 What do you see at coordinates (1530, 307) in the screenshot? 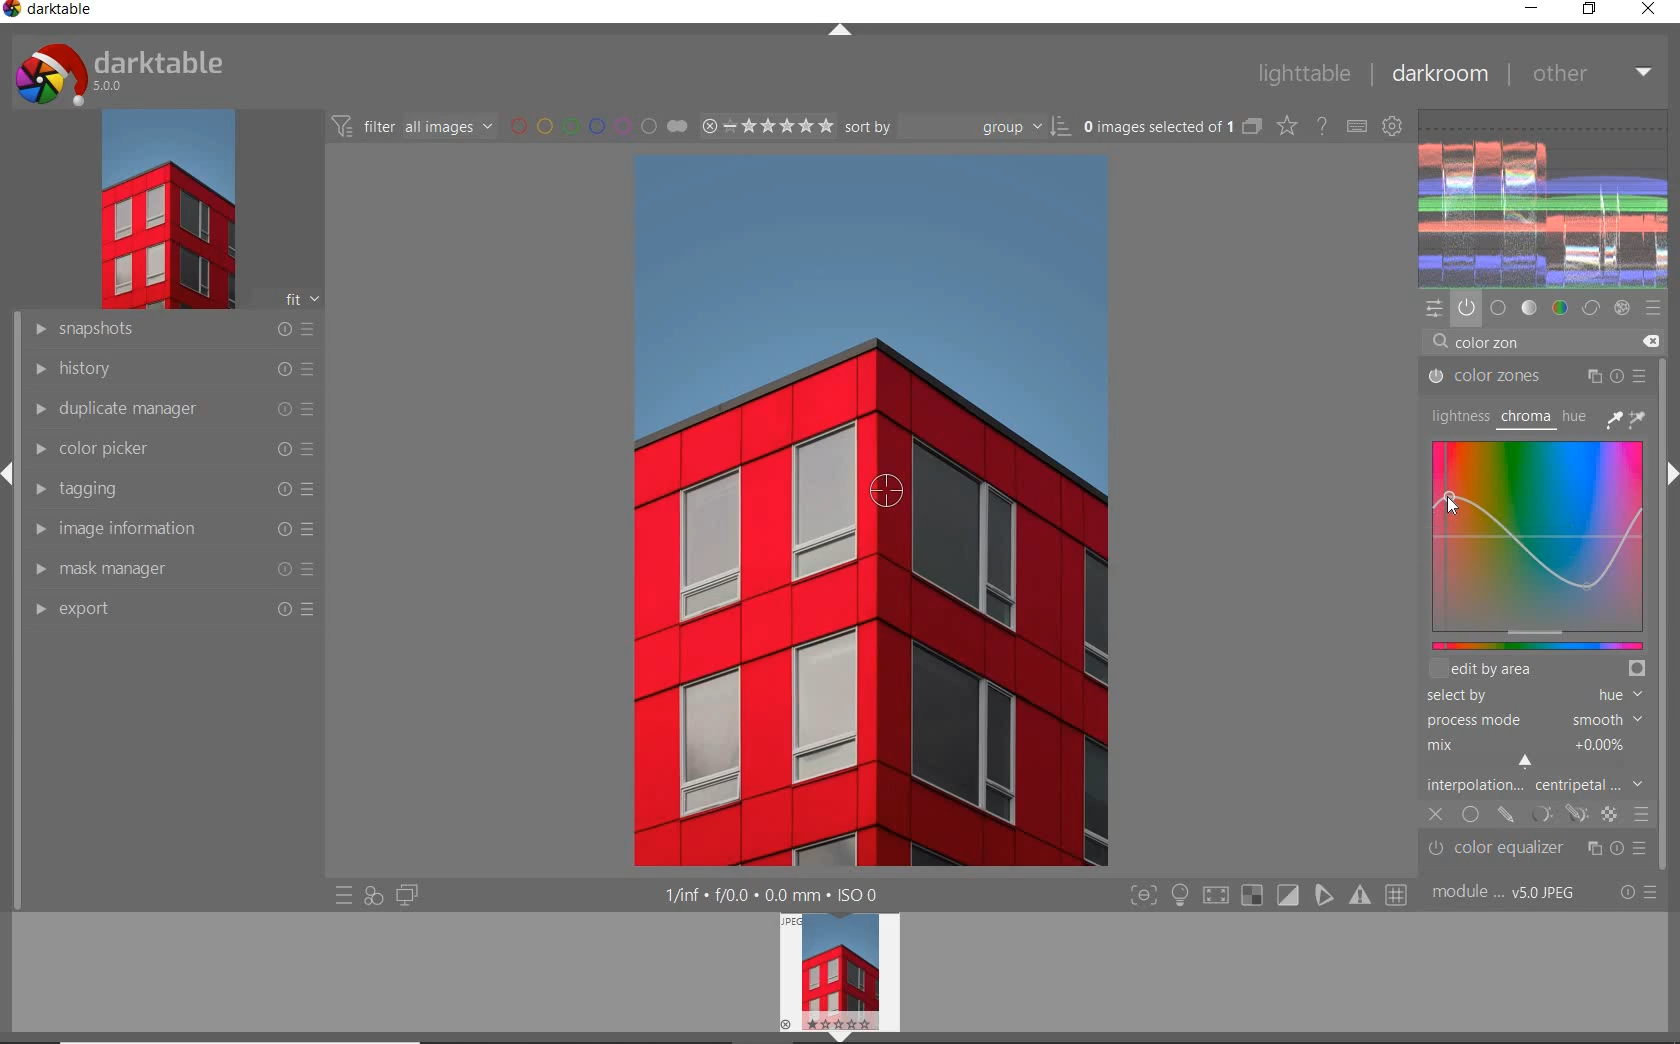
I see `tone` at bounding box center [1530, 307].